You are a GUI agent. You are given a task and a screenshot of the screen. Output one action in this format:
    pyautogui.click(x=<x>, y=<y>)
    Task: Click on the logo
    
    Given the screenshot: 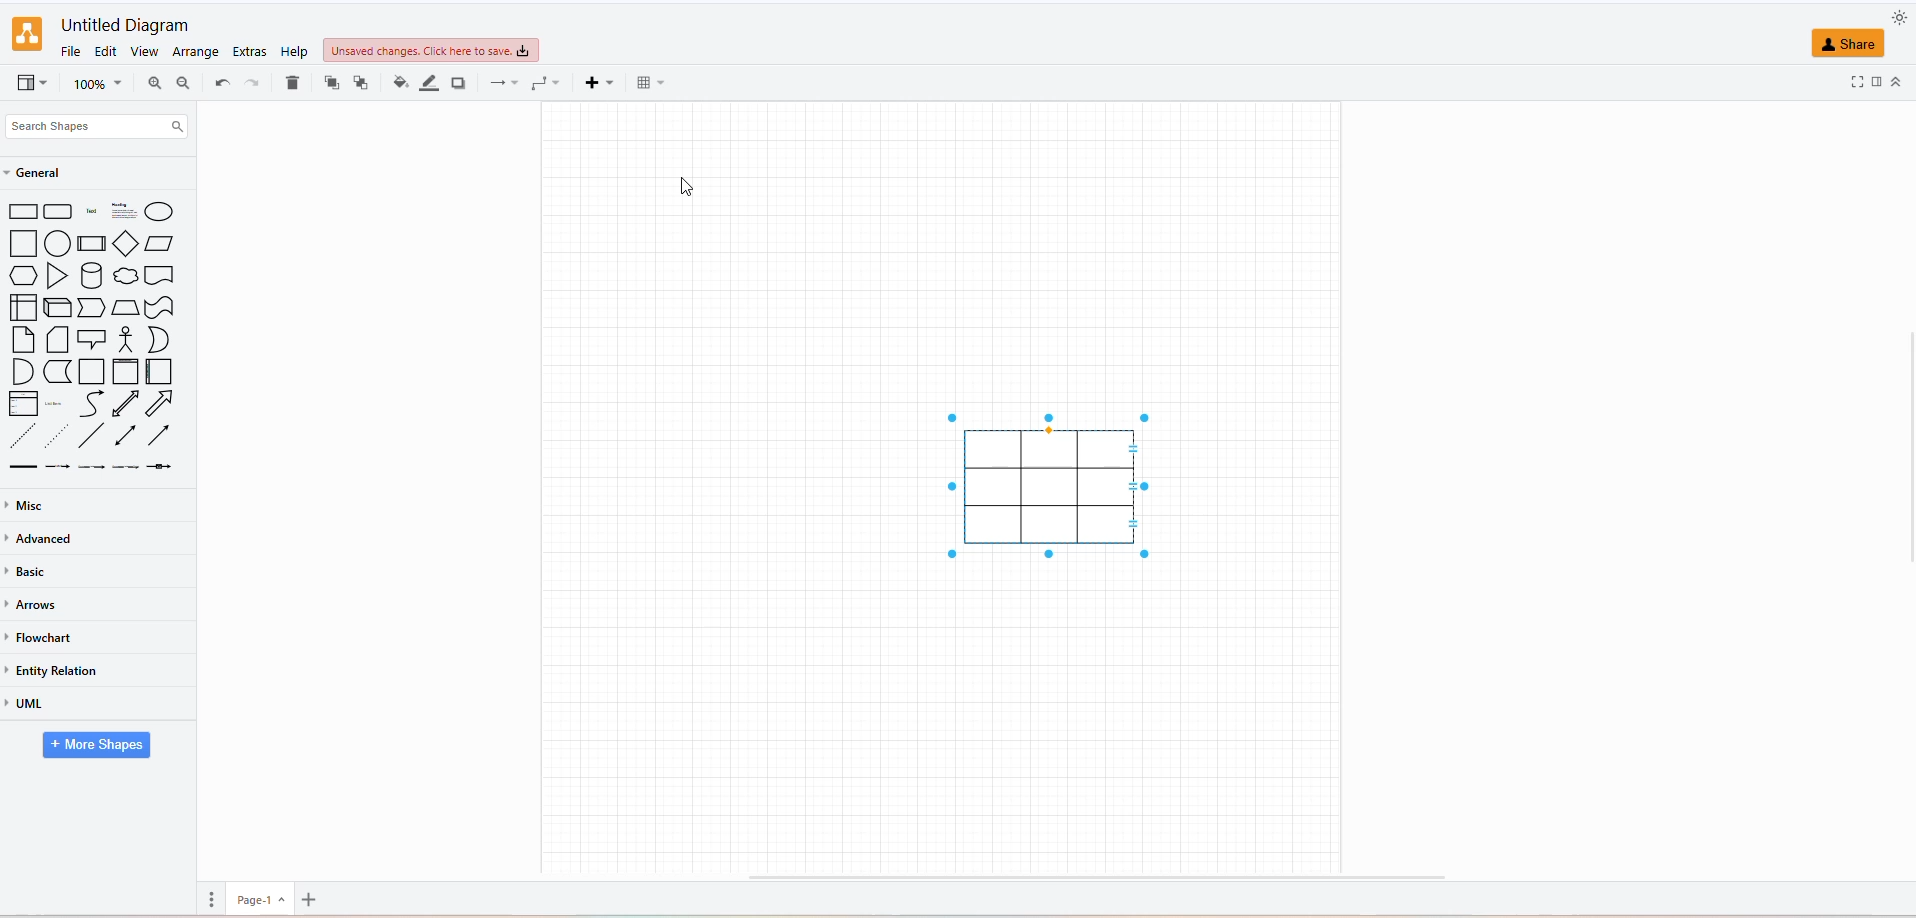 What is the action you would take?
    pyautogui.click(x=28, y=33)
    